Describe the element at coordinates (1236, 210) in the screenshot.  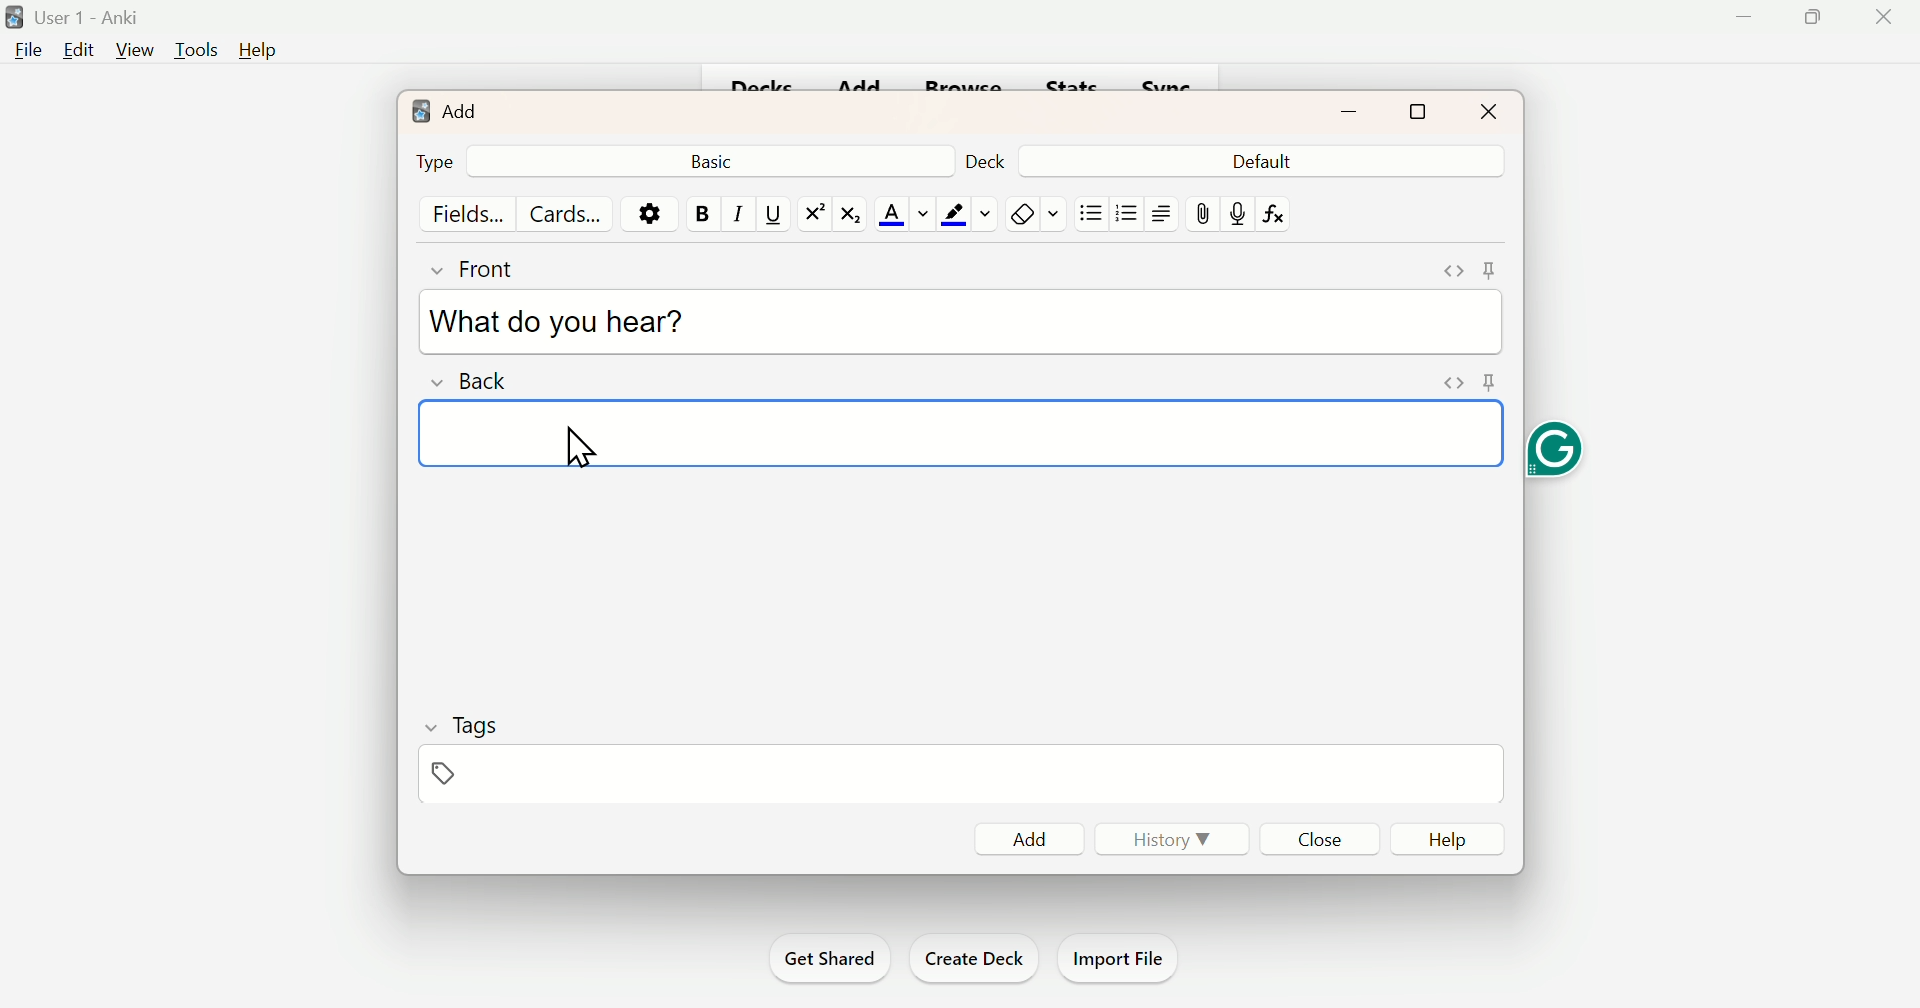
I see `Mic` at that location.